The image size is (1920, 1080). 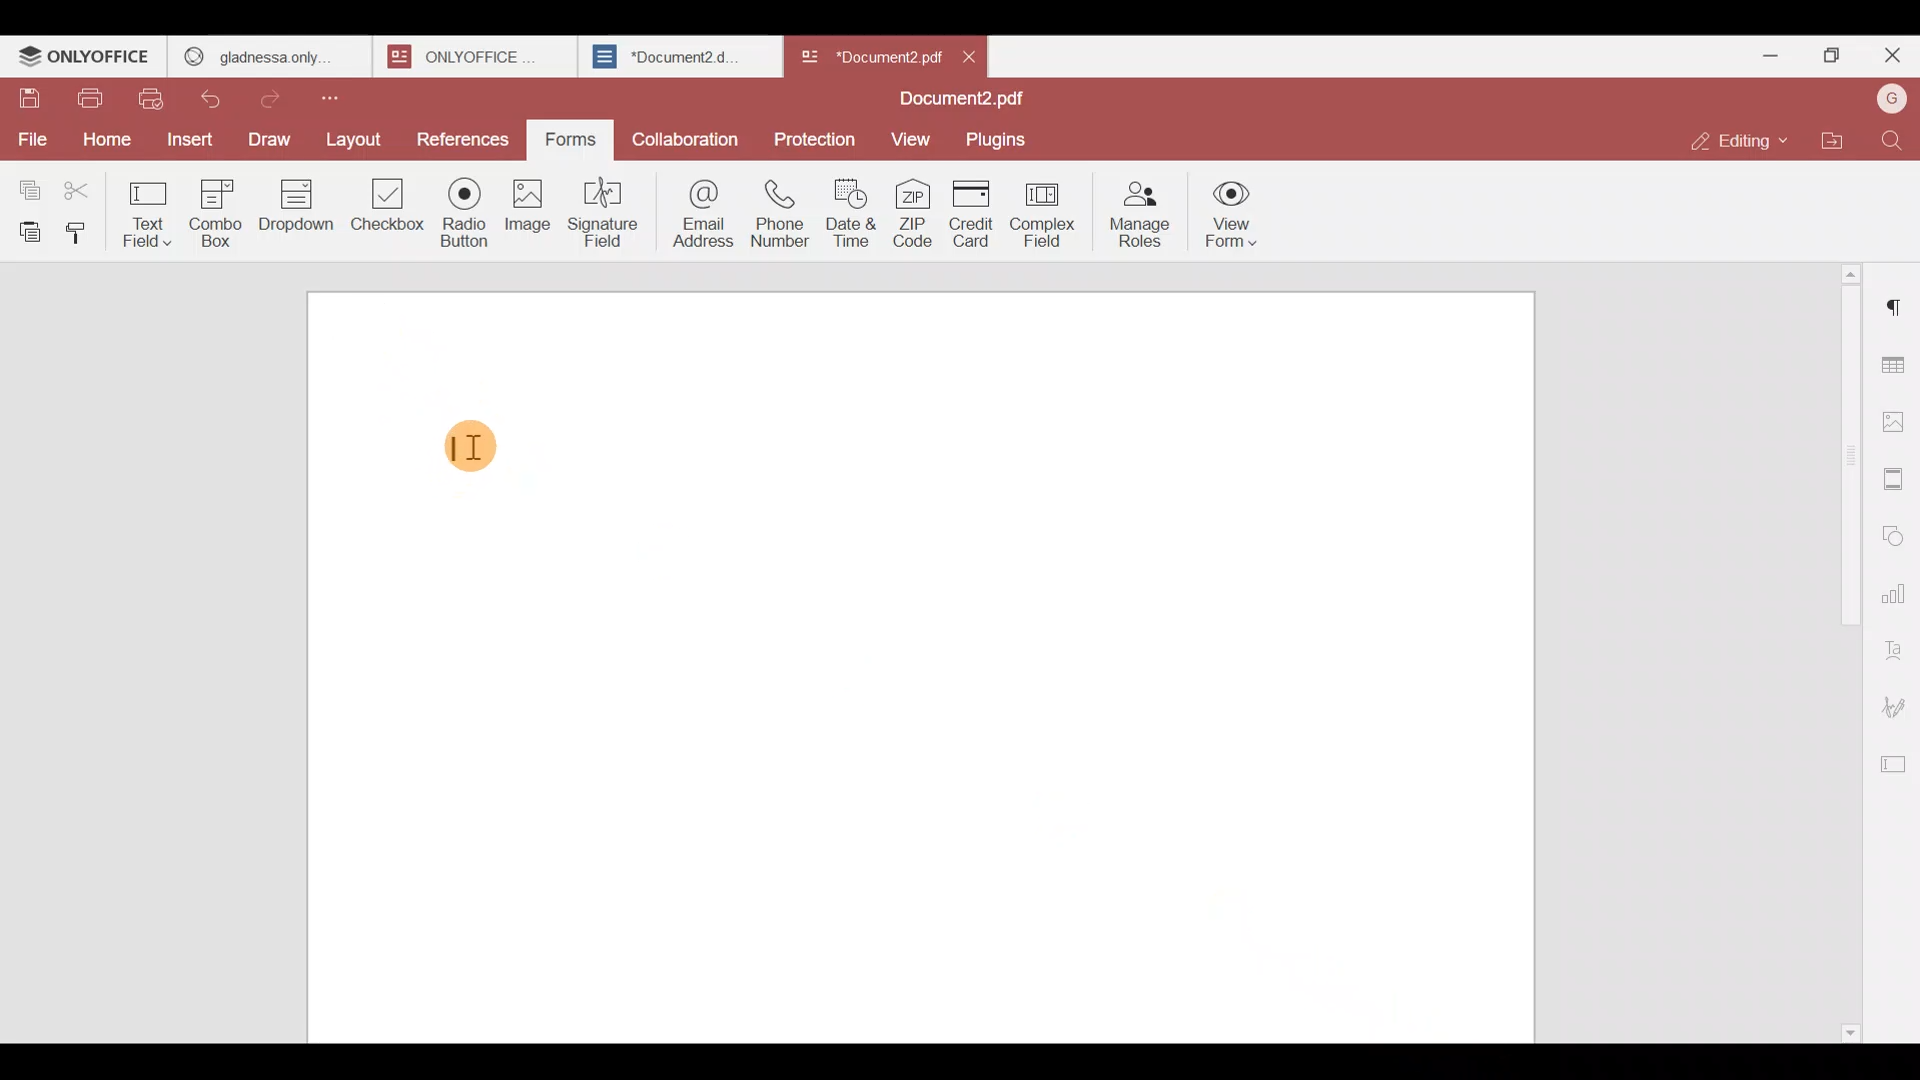 I want to click on Signature settings, so click(x=1896, y=707).